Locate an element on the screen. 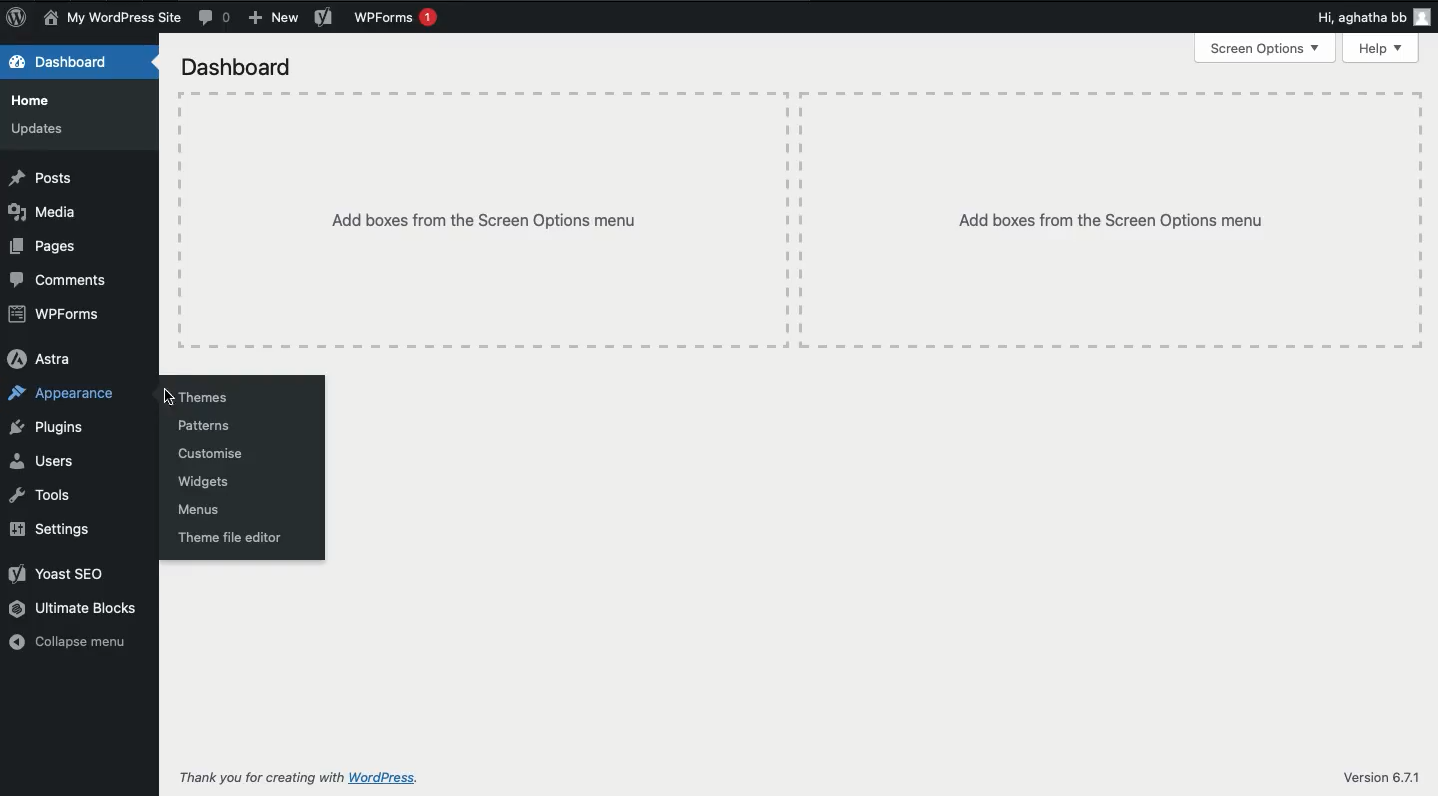 This screenshot has height=796, width=1438. Version 6.7.1 is located at coordinates (1380, 778).